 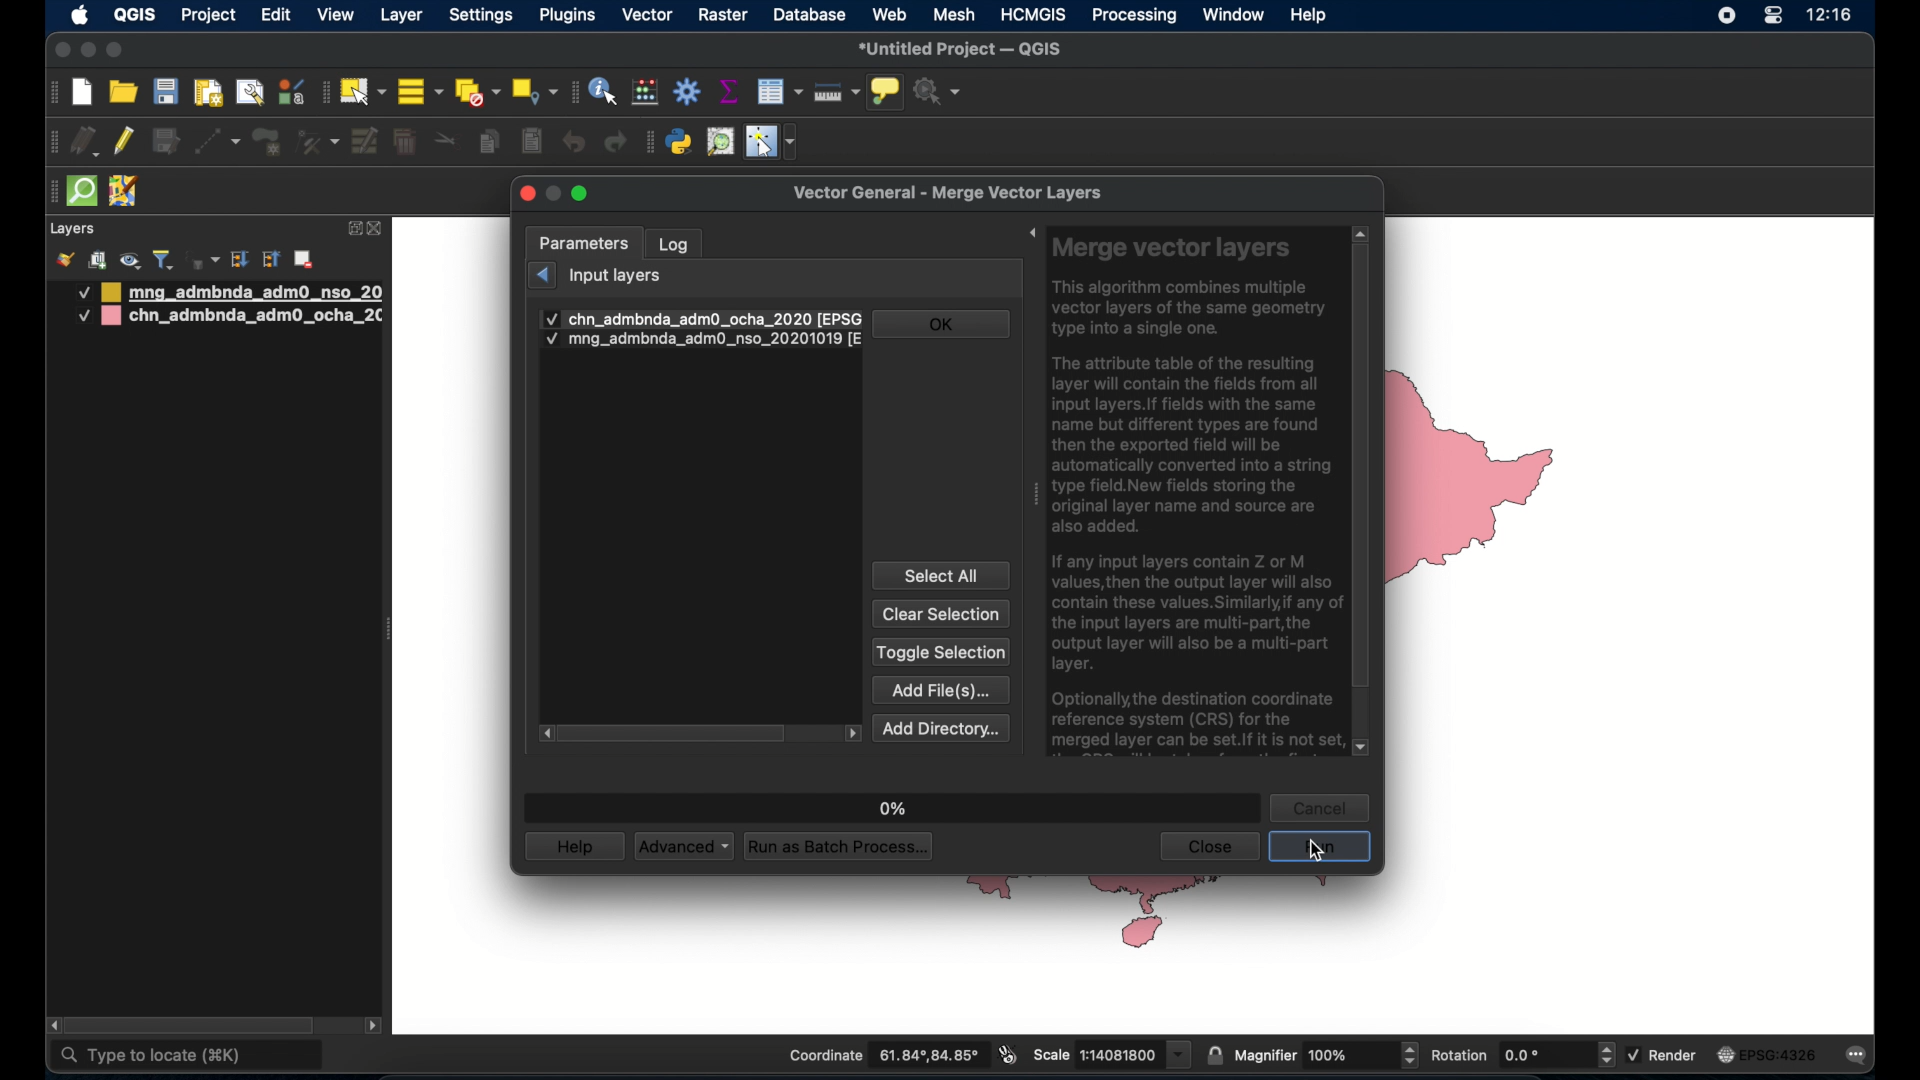 I want to click on Merge vector layers

This algorithm combines multiple
vector layers of the same geometry
type into a single one.

The attribute table of the resulting
layer will contain the fields from all
input layers. If fields with the same
name but different types are found
then the exported field will be
automatically converted into a string
type field.New fields storing the
original layer name and source are
also added.

If any input layers contain Z or M
values, then the output layer will also
contain these values. Similarly,if any of
the input layers are multi-part,the
output layer will also be a multi-part
layer.

Optionally, the destination coordinate
reference system (CRS) for the
merged layer can be set.If it is not set, so click(x=1194, y=493).